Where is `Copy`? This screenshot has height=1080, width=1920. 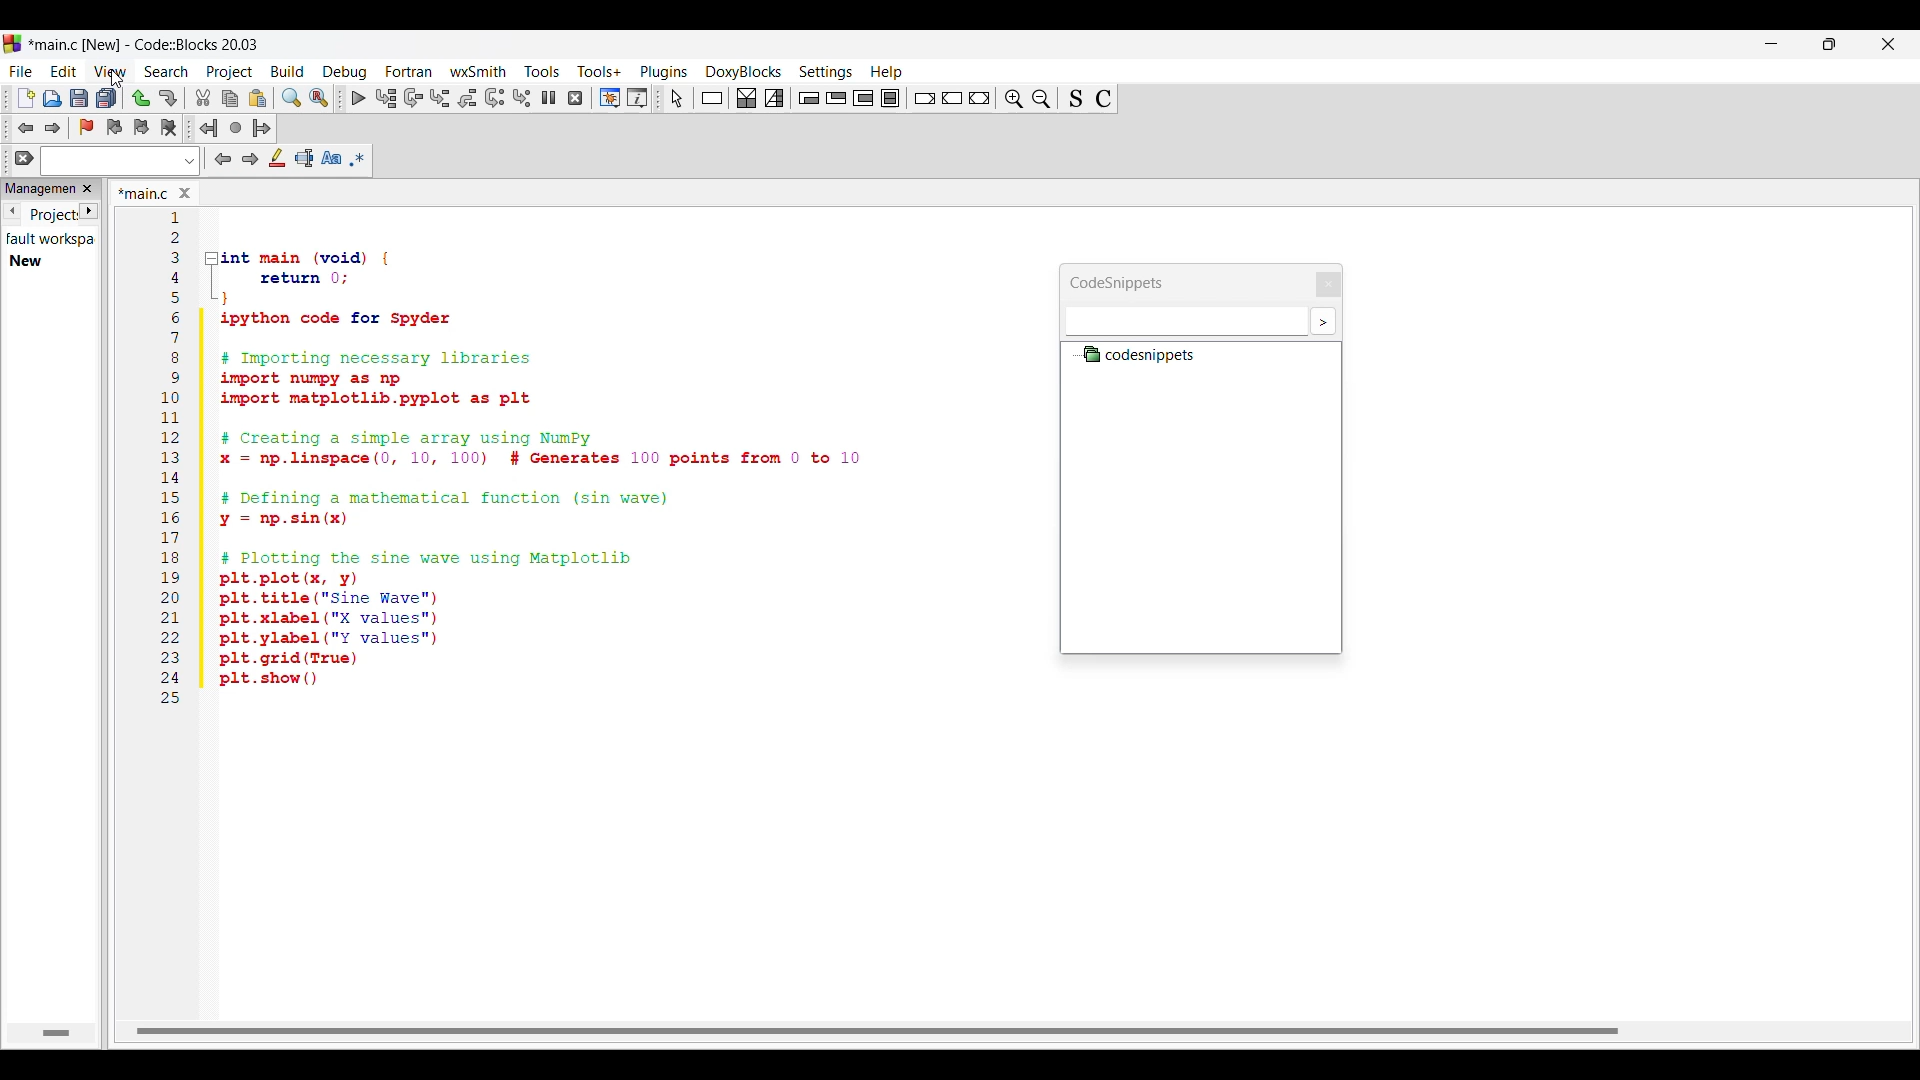
Copy is located at coordinates (230, 98).